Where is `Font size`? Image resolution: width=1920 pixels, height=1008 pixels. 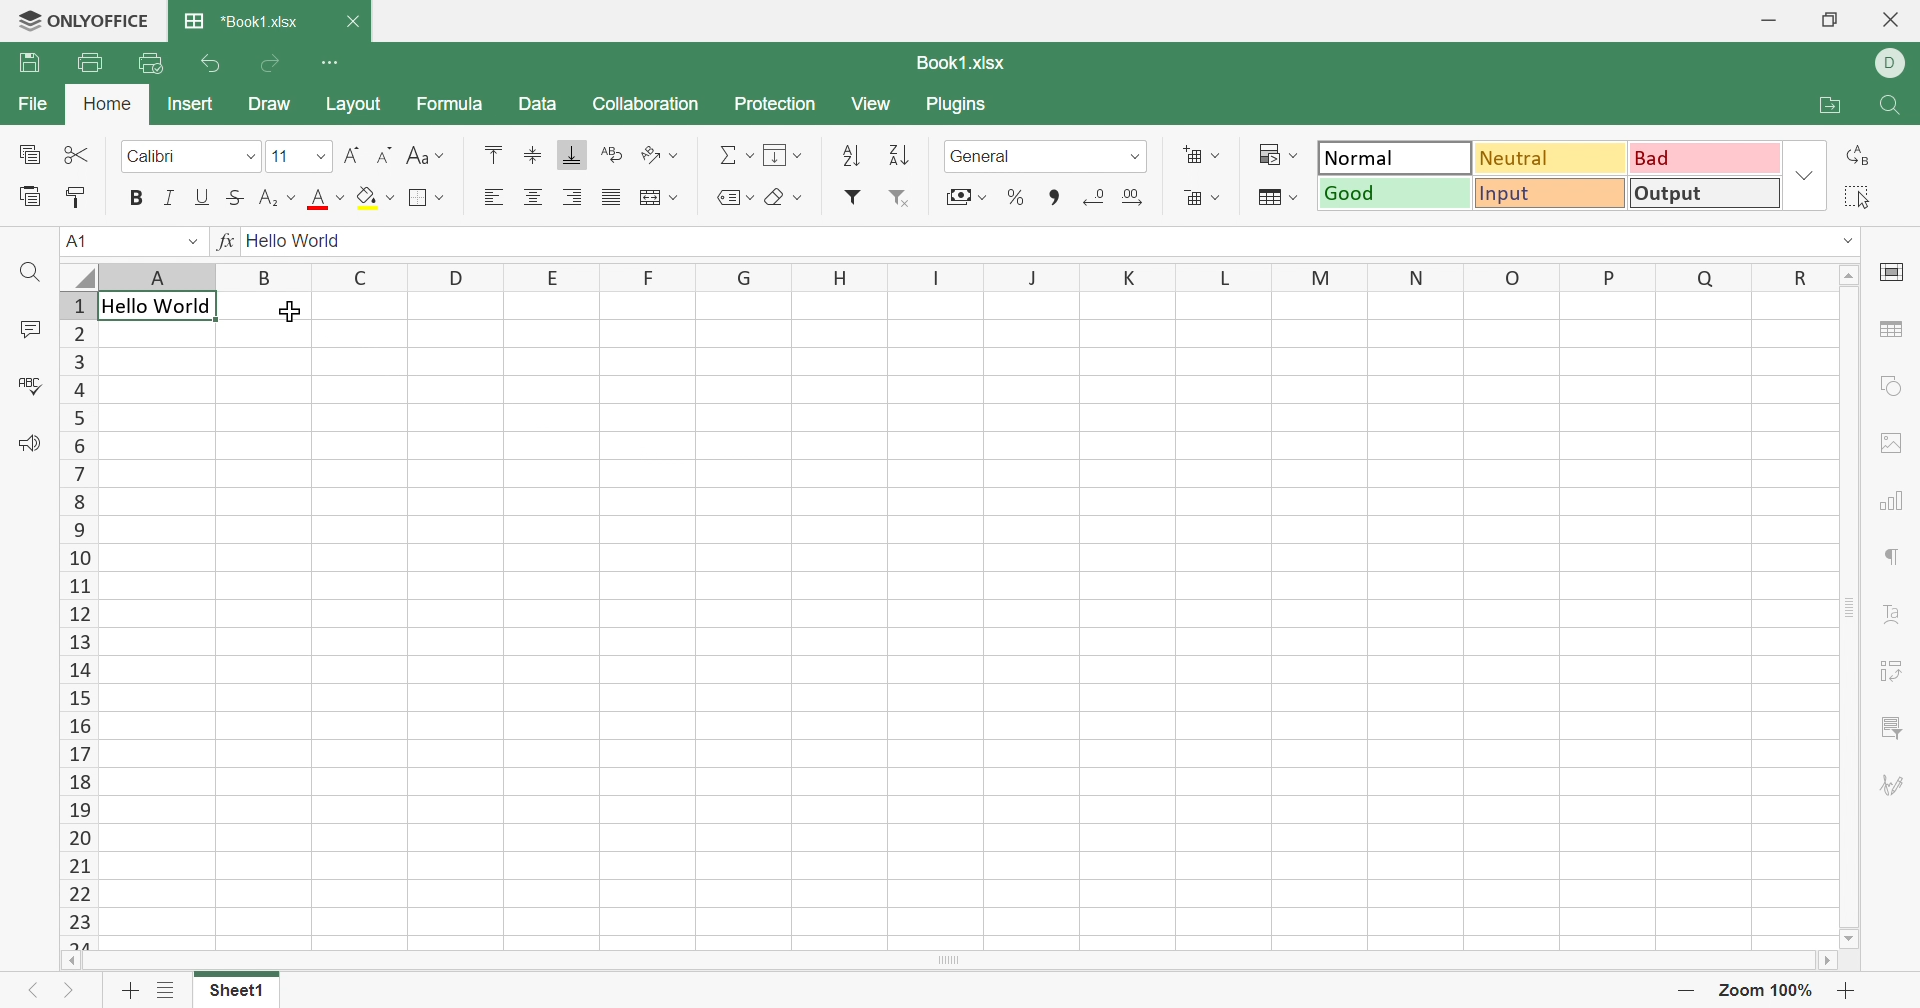
Font size is located at coordinates (300, 156).